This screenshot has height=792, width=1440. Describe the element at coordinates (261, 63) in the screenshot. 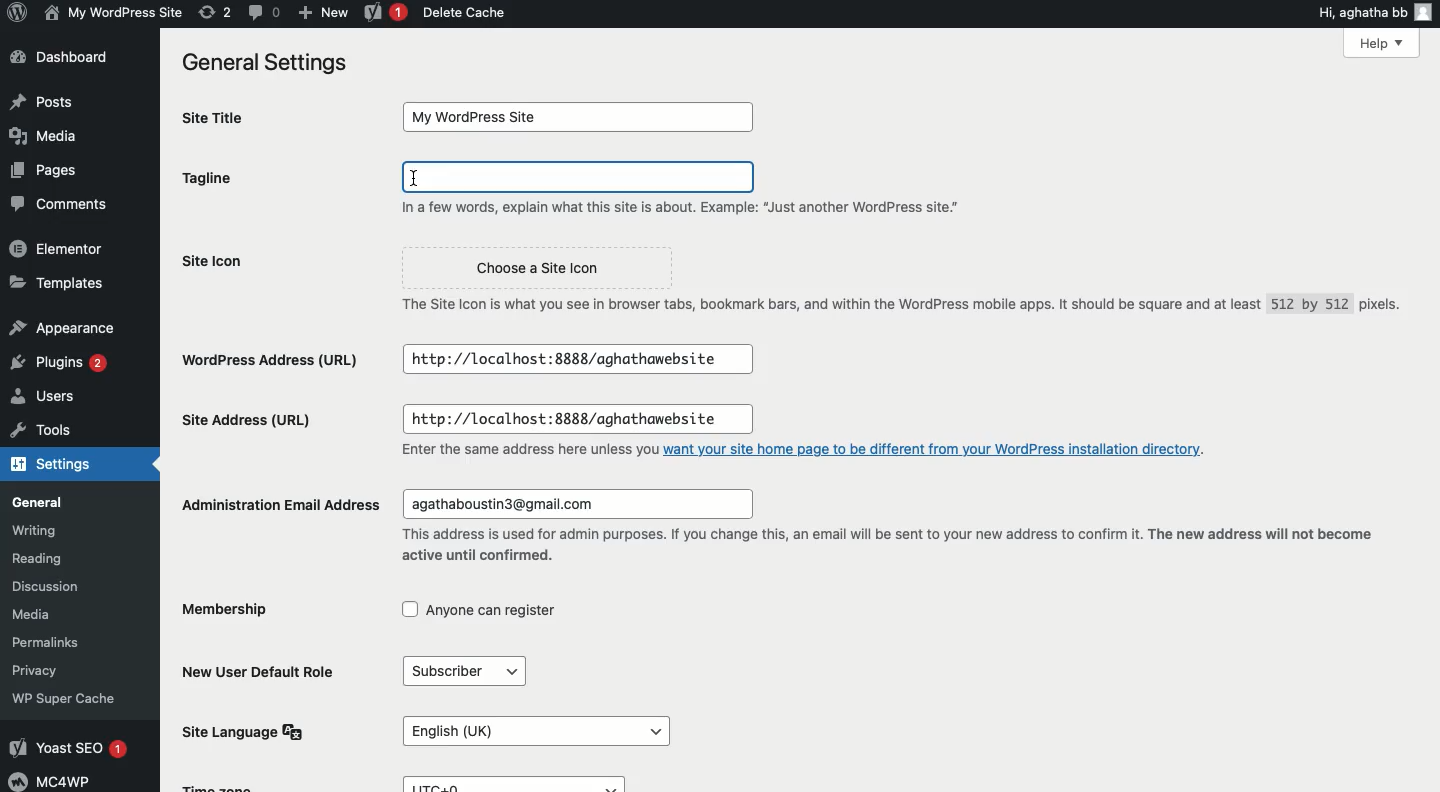

I see `General settings` at that location.